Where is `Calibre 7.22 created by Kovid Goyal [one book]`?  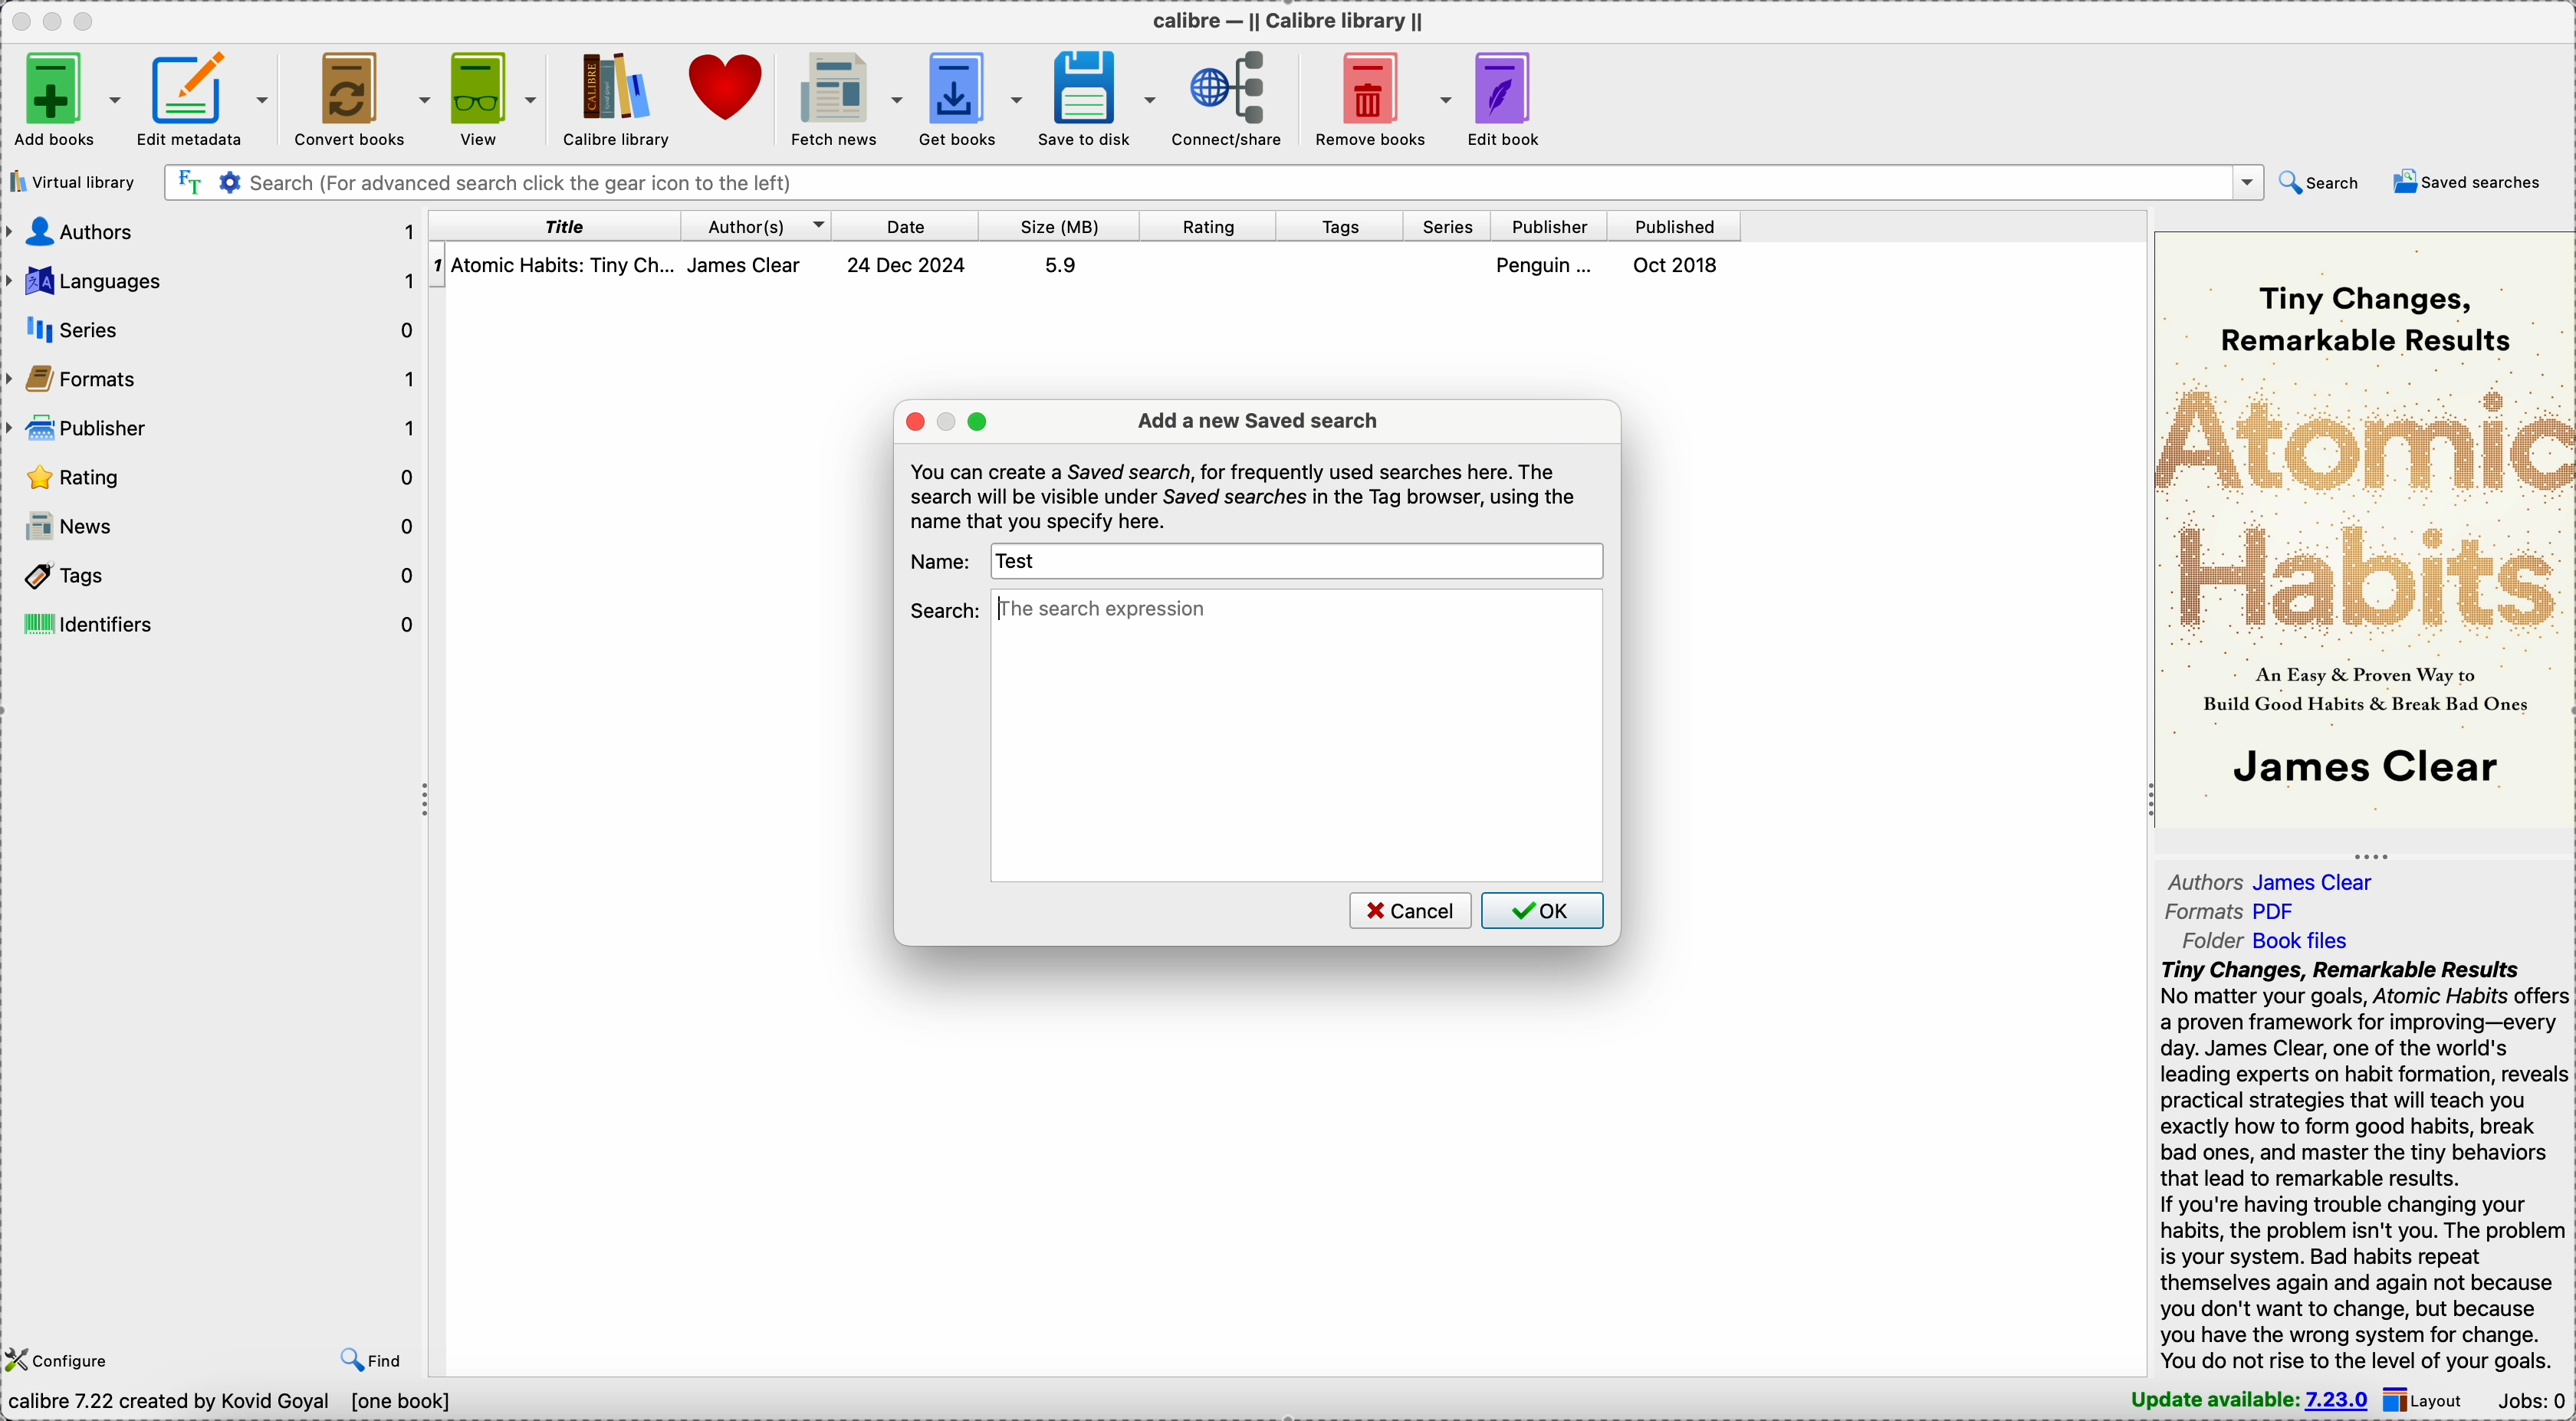 Calibre 7.22 created by Kovid Goyal [one book] is located at coordinates (233, 1402).